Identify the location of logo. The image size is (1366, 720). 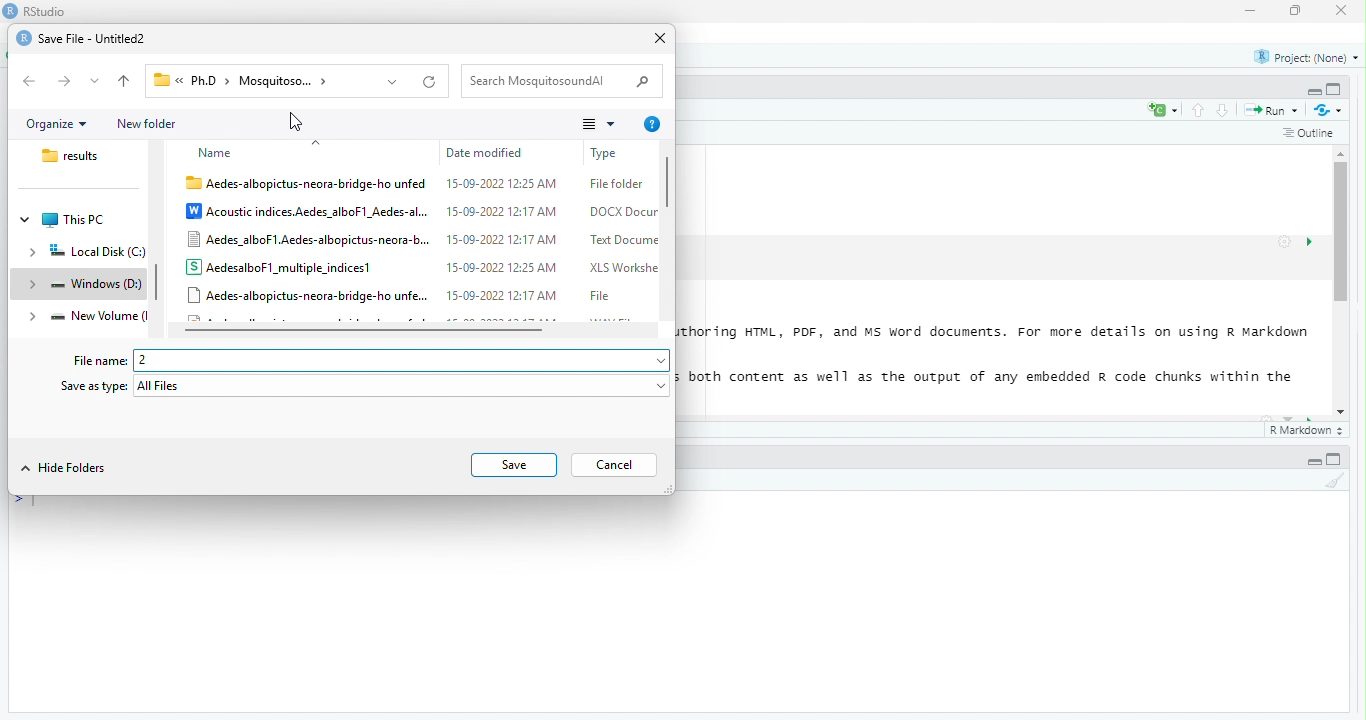
(11, 10).